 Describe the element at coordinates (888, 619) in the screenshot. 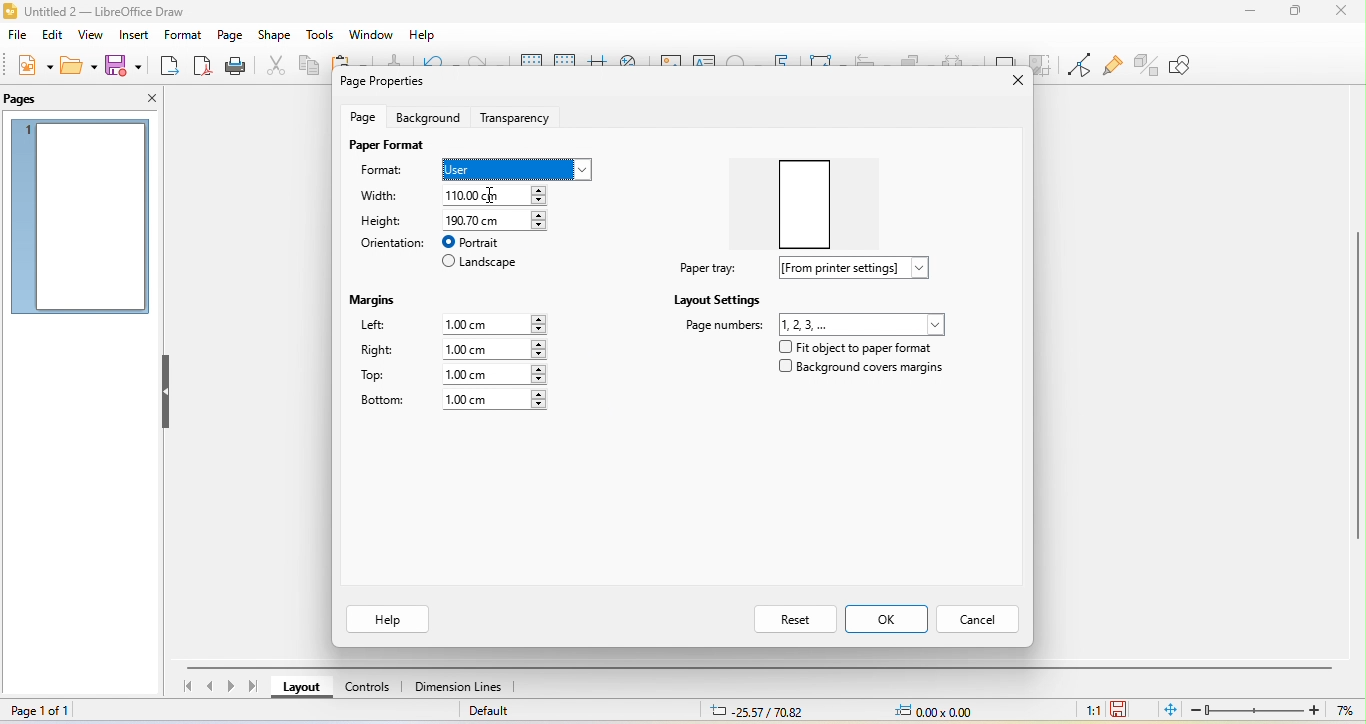

I see `ok` at that location.